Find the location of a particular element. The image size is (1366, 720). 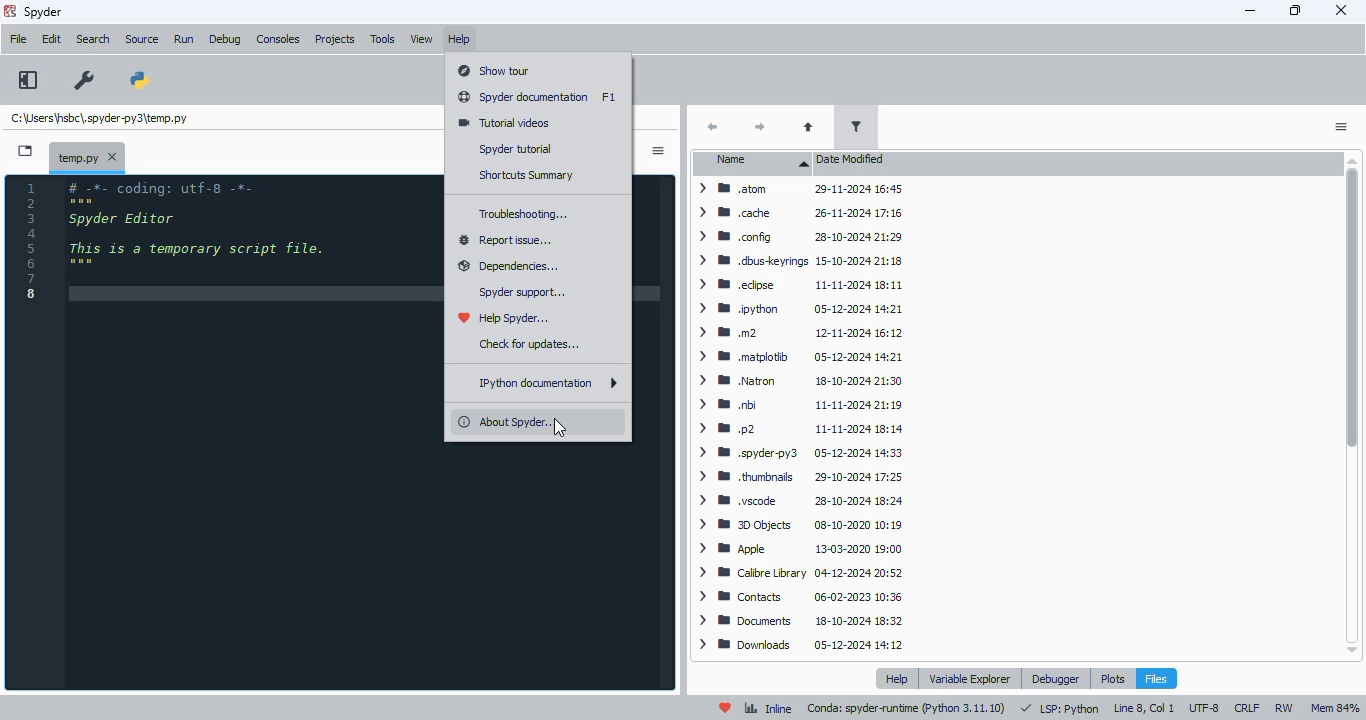

logo is located at coordinates (9, 11).